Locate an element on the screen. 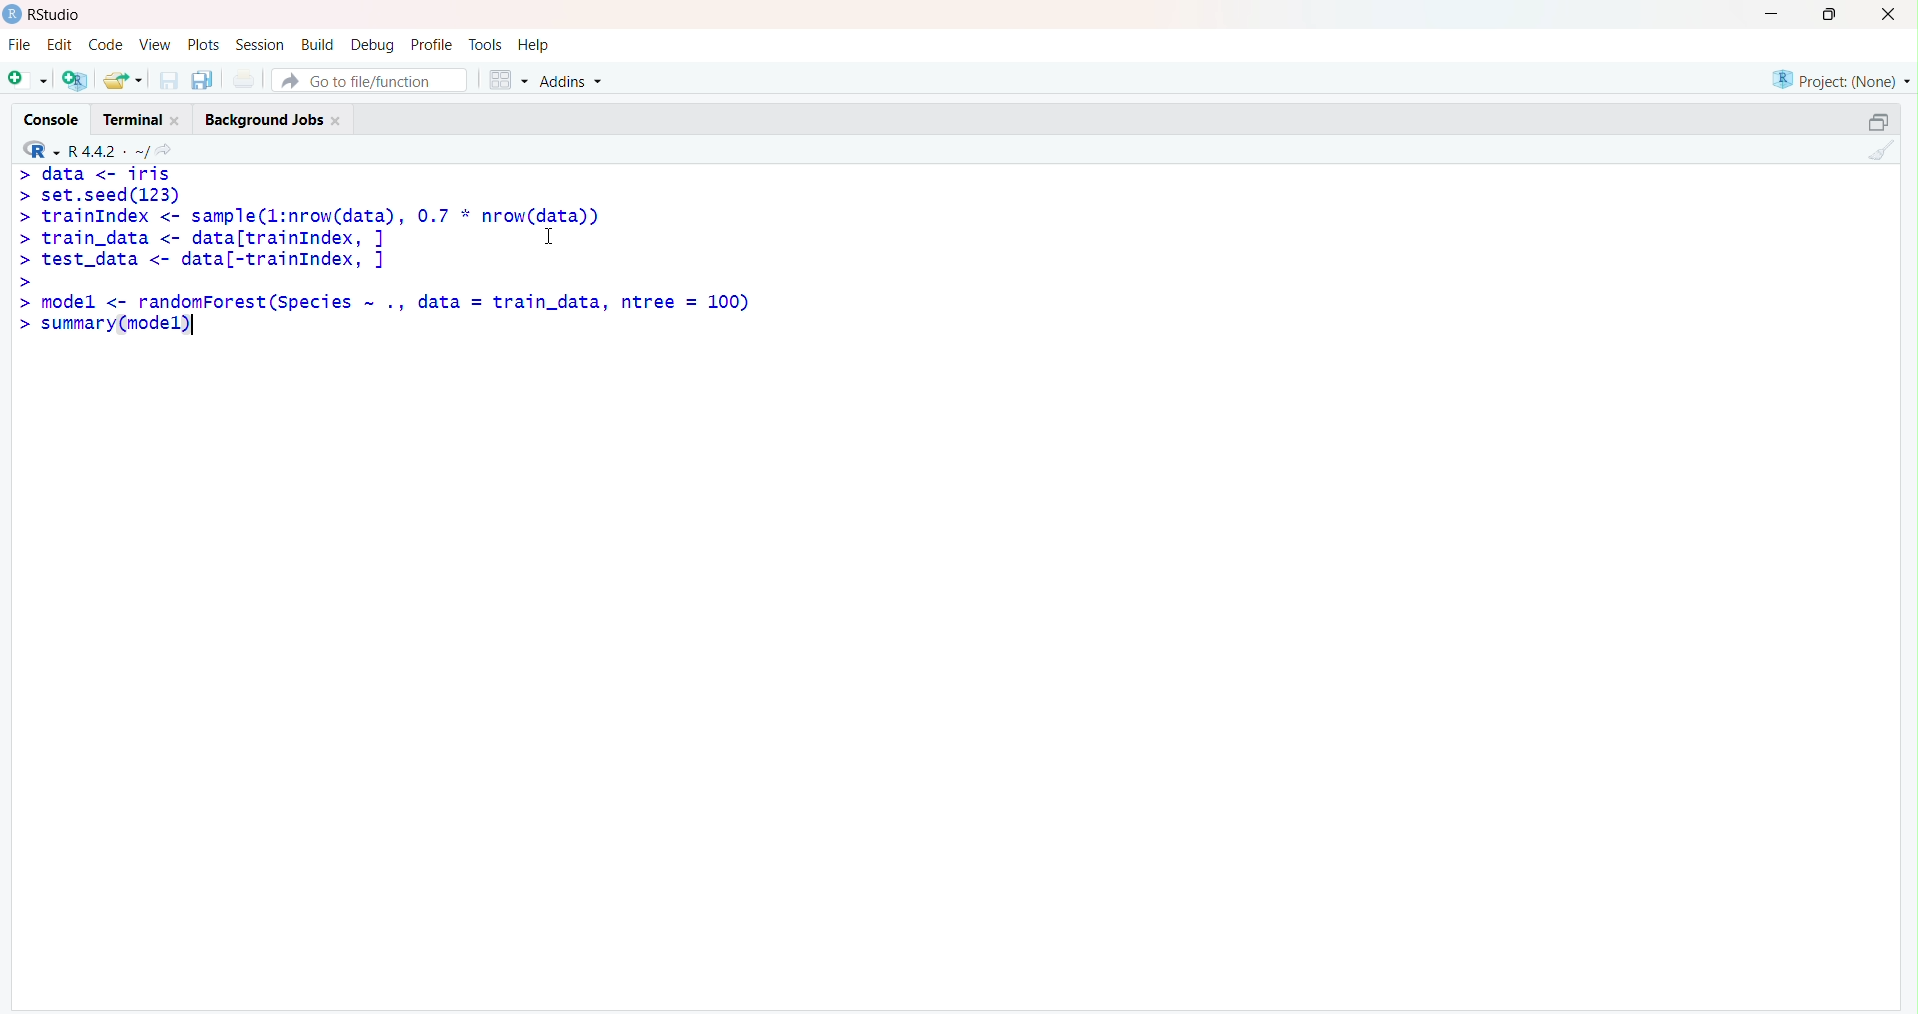  Project (None) is located at coordinates (1839, 79).